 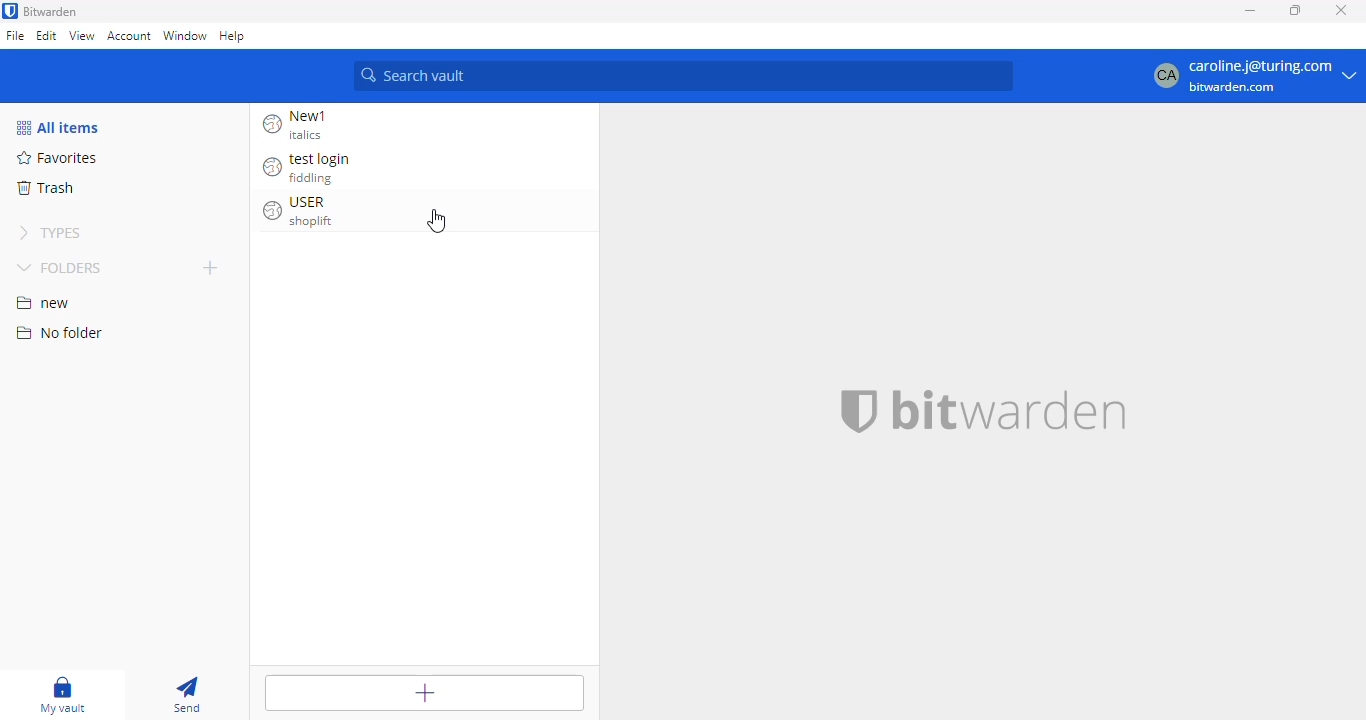 What do you see at coordinates (685, 77) in the screenshot?
I see `search vault` at bounding box center [685, 77].